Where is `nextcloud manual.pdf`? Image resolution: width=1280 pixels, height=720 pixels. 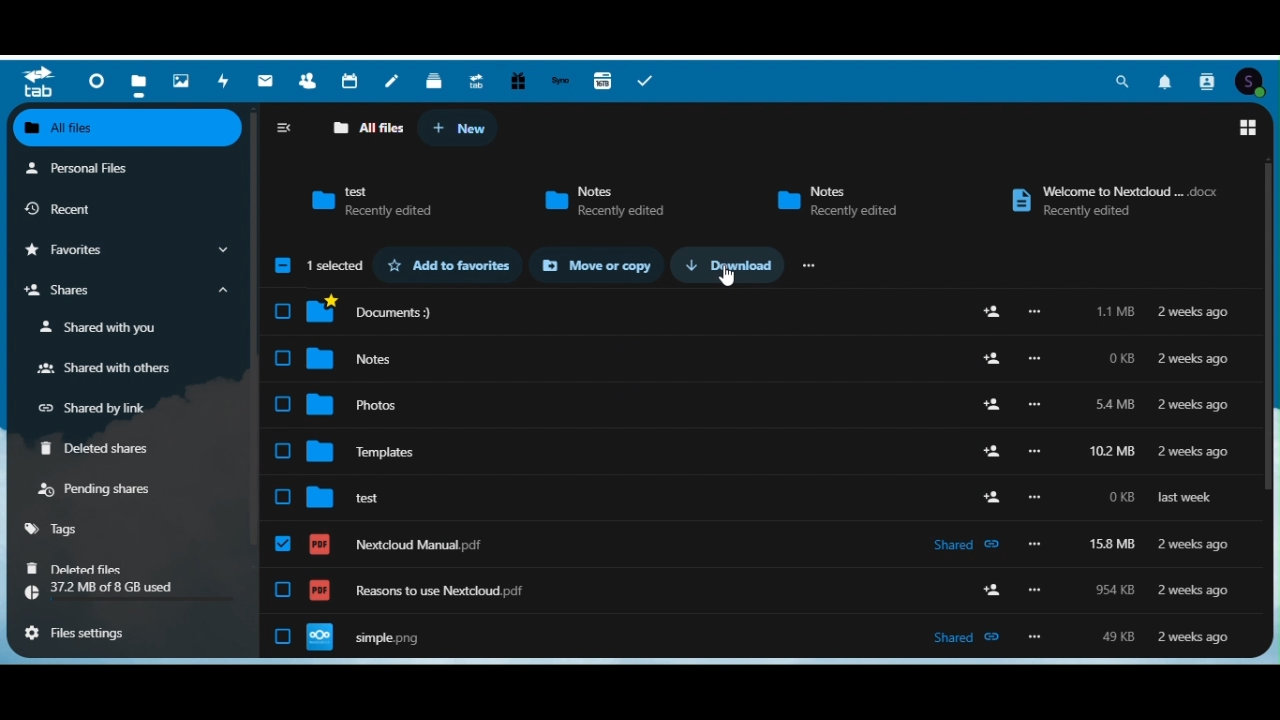 nextcloud manual.pdf is located at coordinates (757, 547).